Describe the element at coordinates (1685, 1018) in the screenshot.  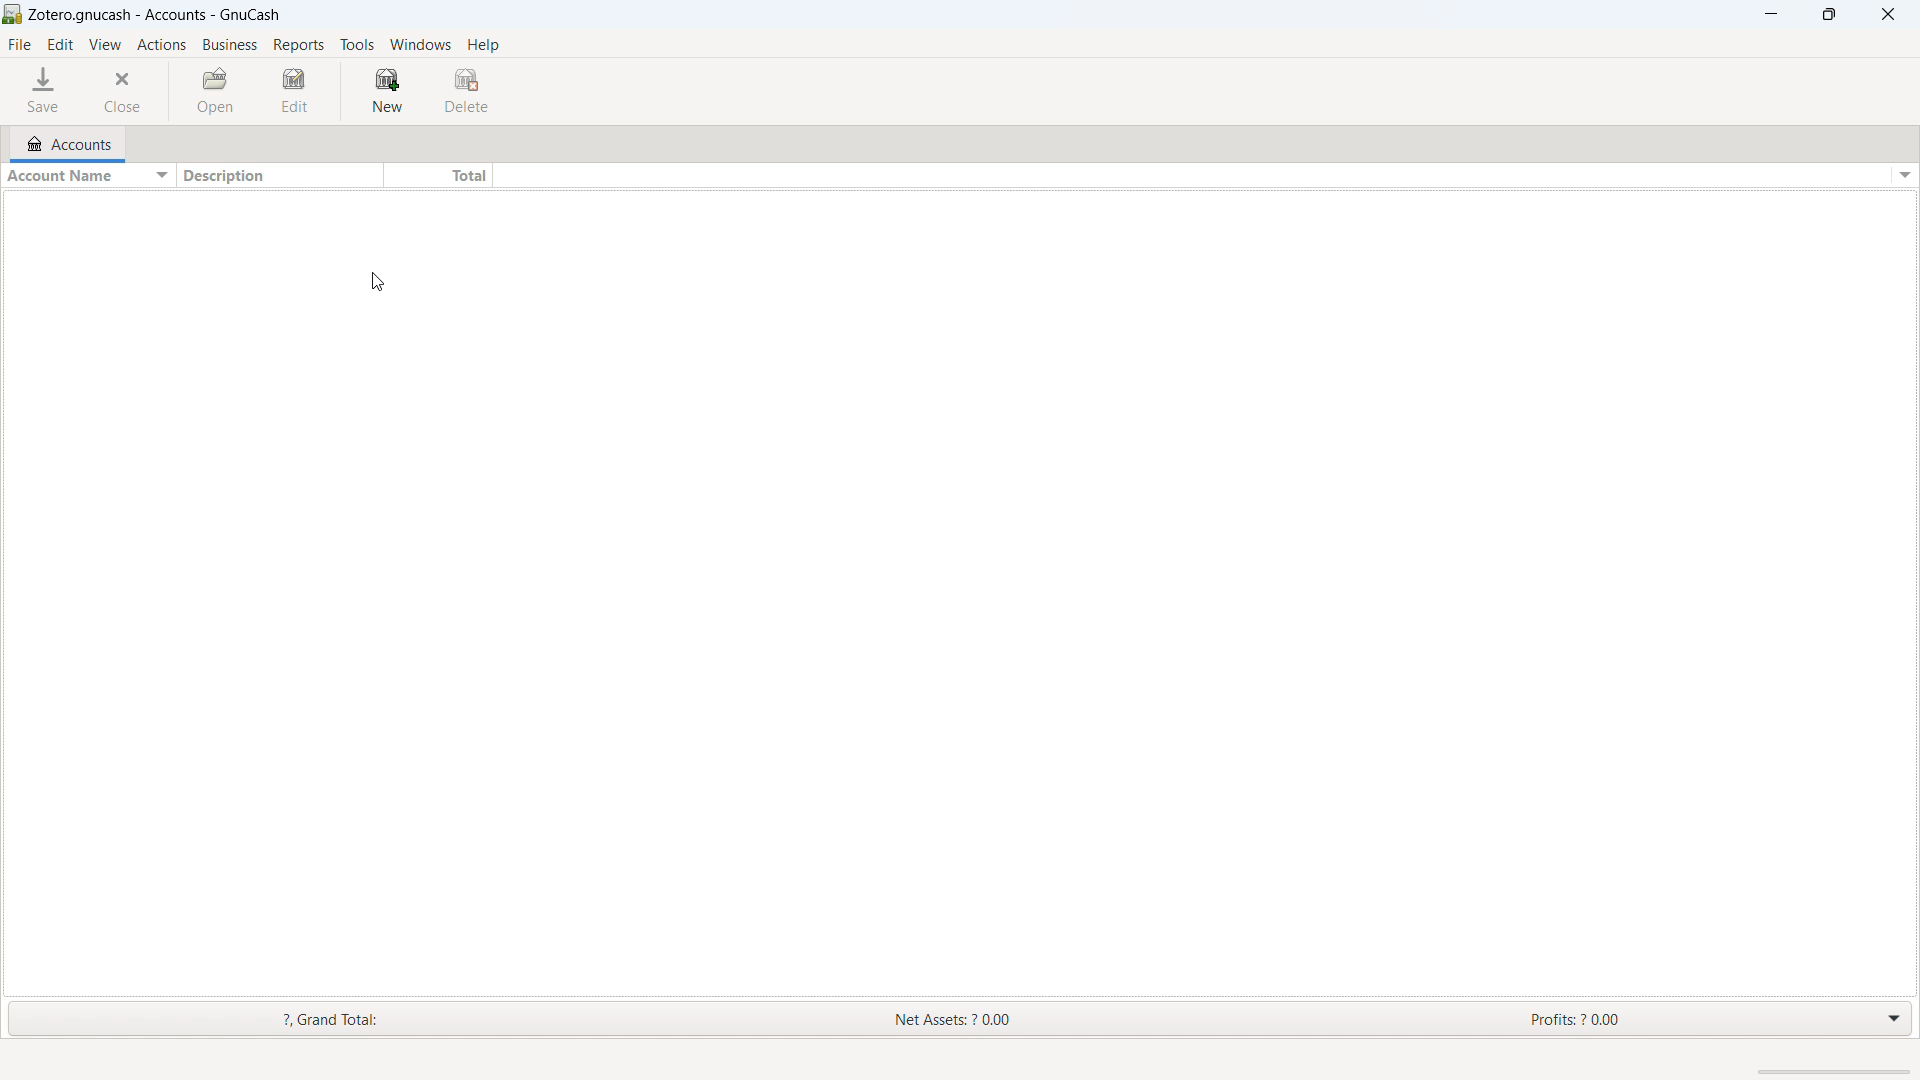
I see `Profits: 2 0.00` at that location.